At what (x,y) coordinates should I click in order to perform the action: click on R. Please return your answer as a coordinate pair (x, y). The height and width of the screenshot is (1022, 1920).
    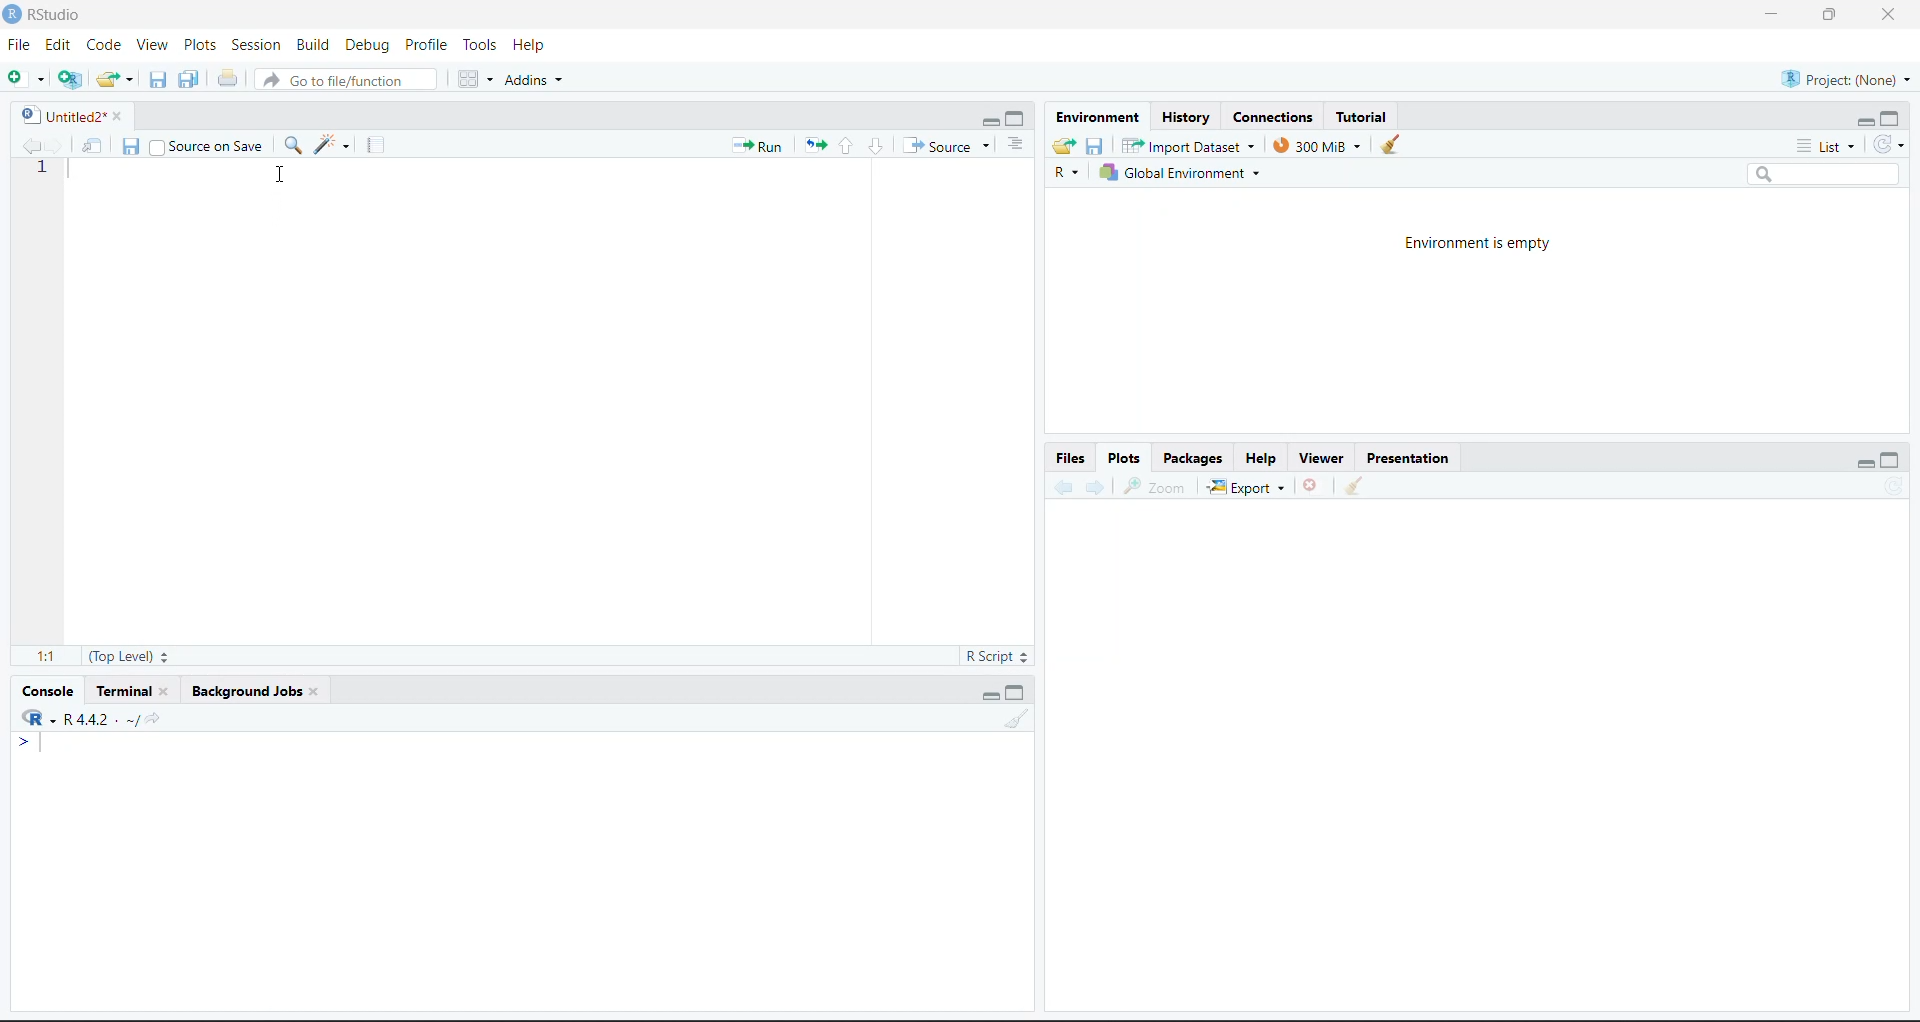
    Looking at the image, I should click on (1064, 173).